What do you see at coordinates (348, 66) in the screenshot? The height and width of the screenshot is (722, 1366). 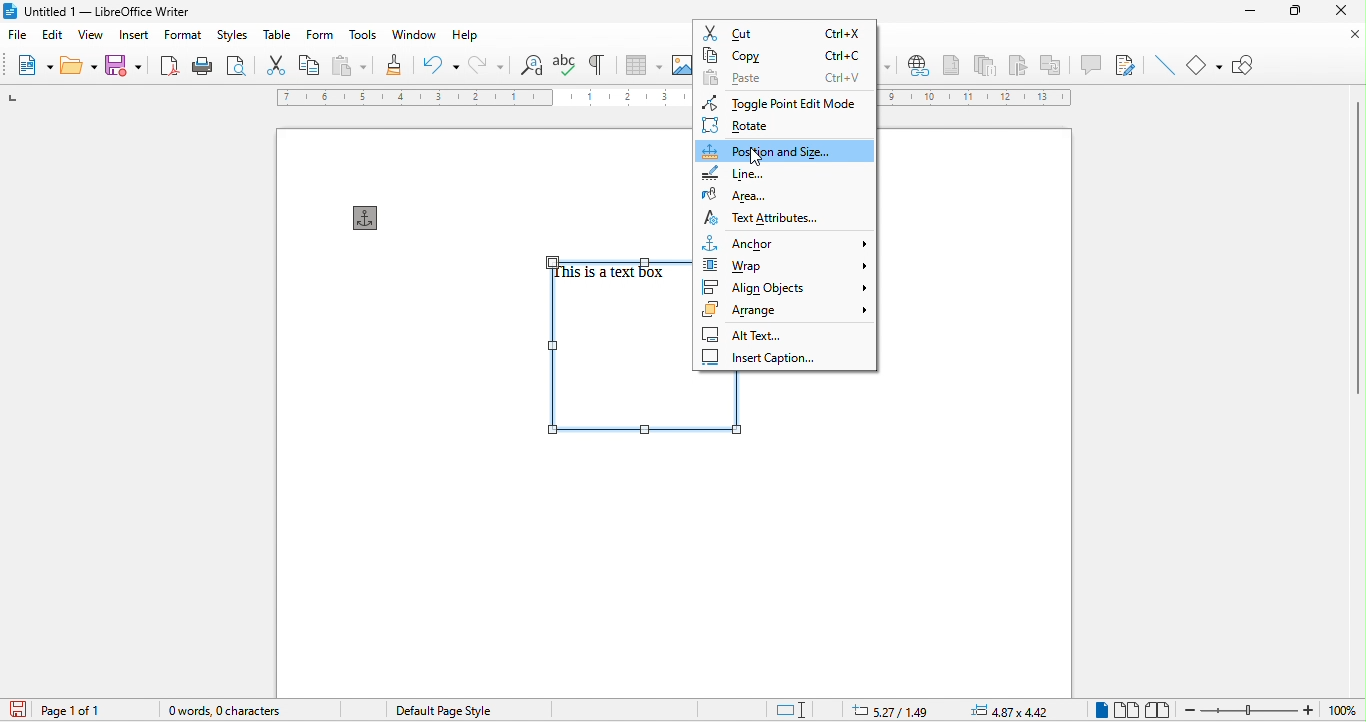 I see `paste` at bounding box center [348, 66].